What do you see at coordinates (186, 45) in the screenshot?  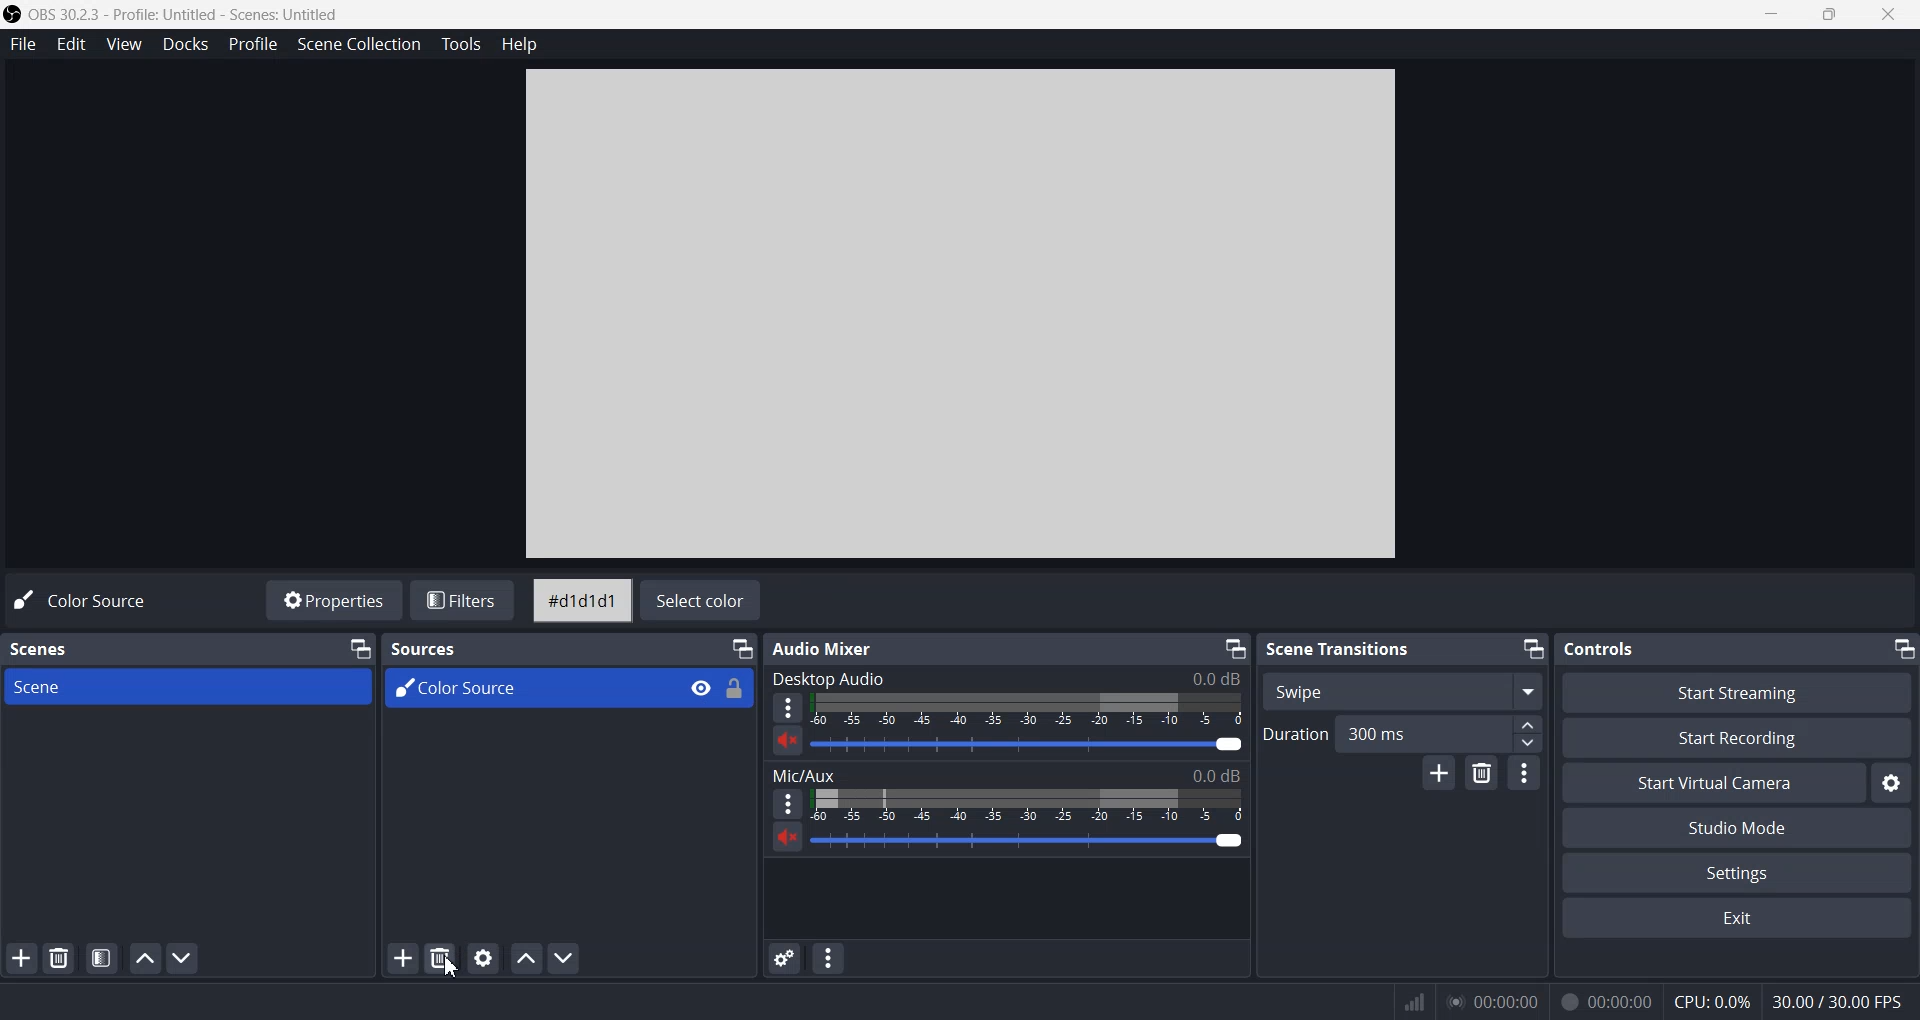 I see `Docks` at bounding box center [186, 45].